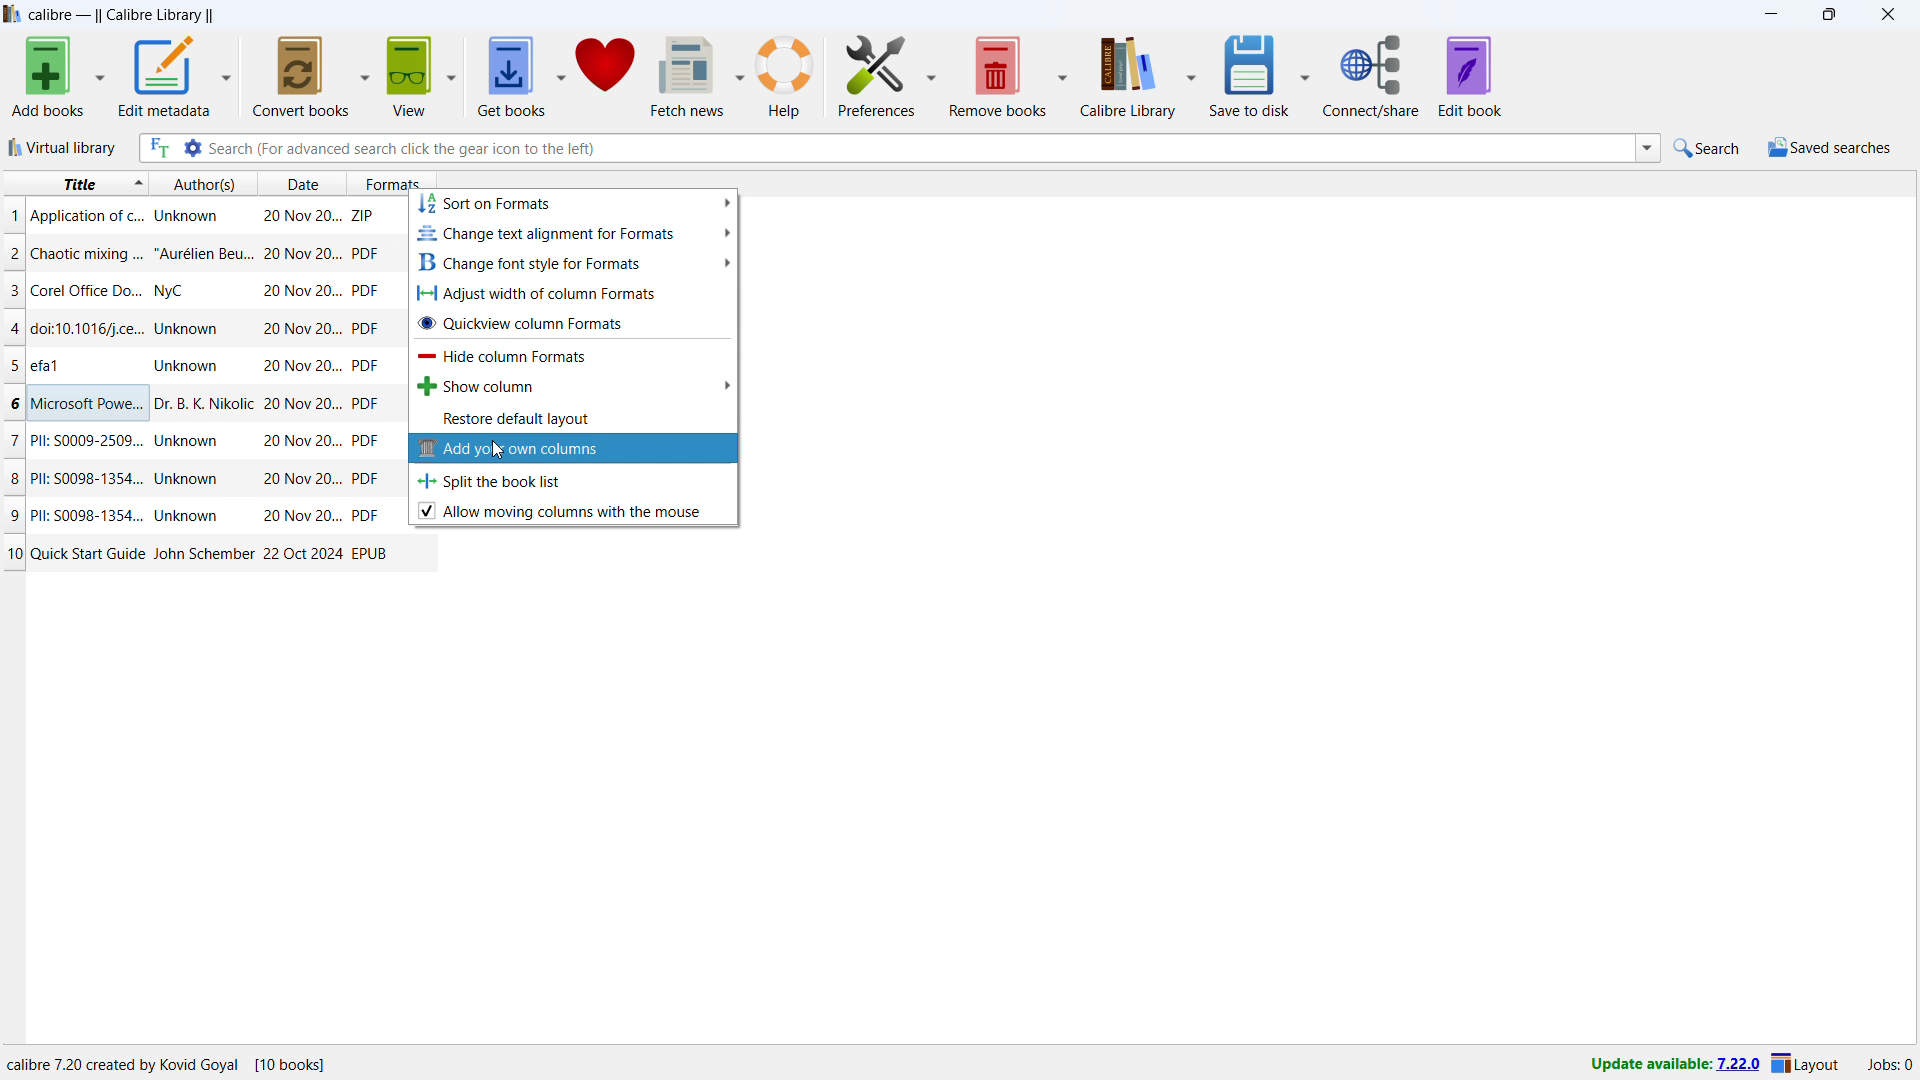  Describe the element at coordinates (63, 148) in the screenshot. I see `virtual library` at that location.